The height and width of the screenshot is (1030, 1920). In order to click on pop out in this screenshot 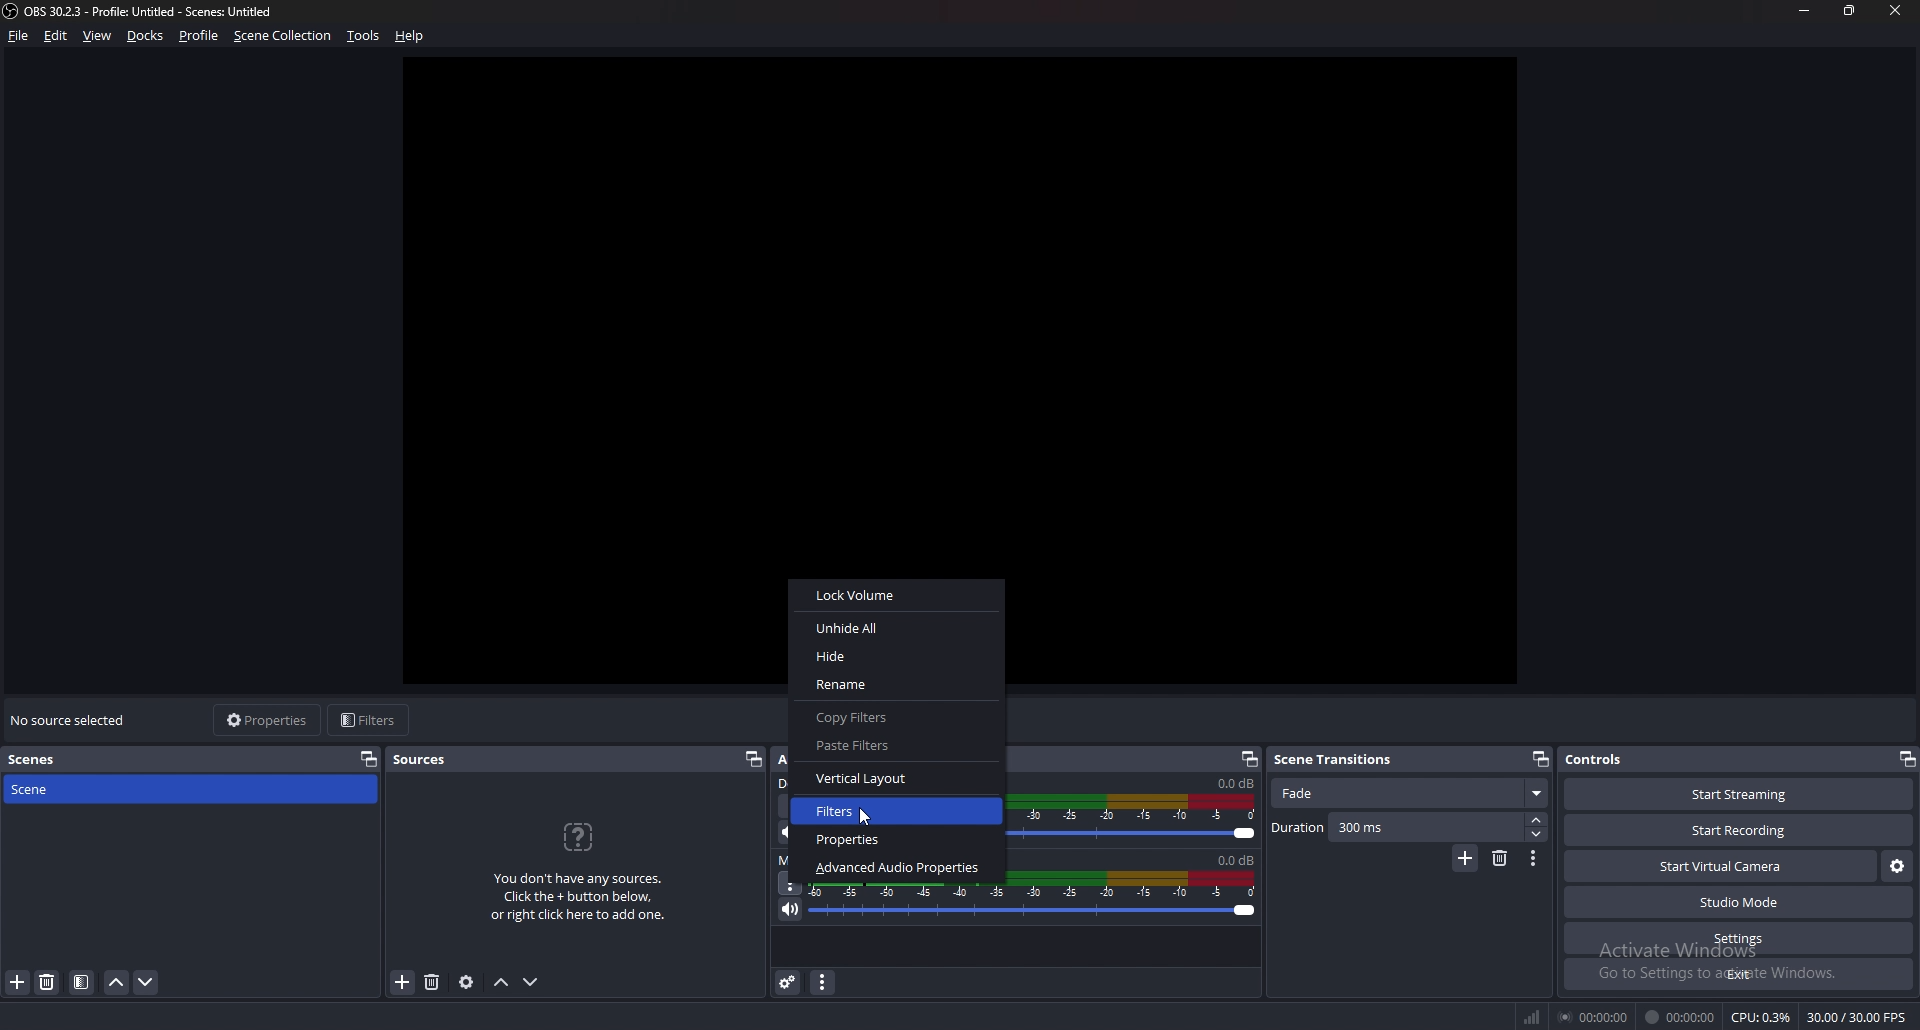, I will do `click(753, 761)`.